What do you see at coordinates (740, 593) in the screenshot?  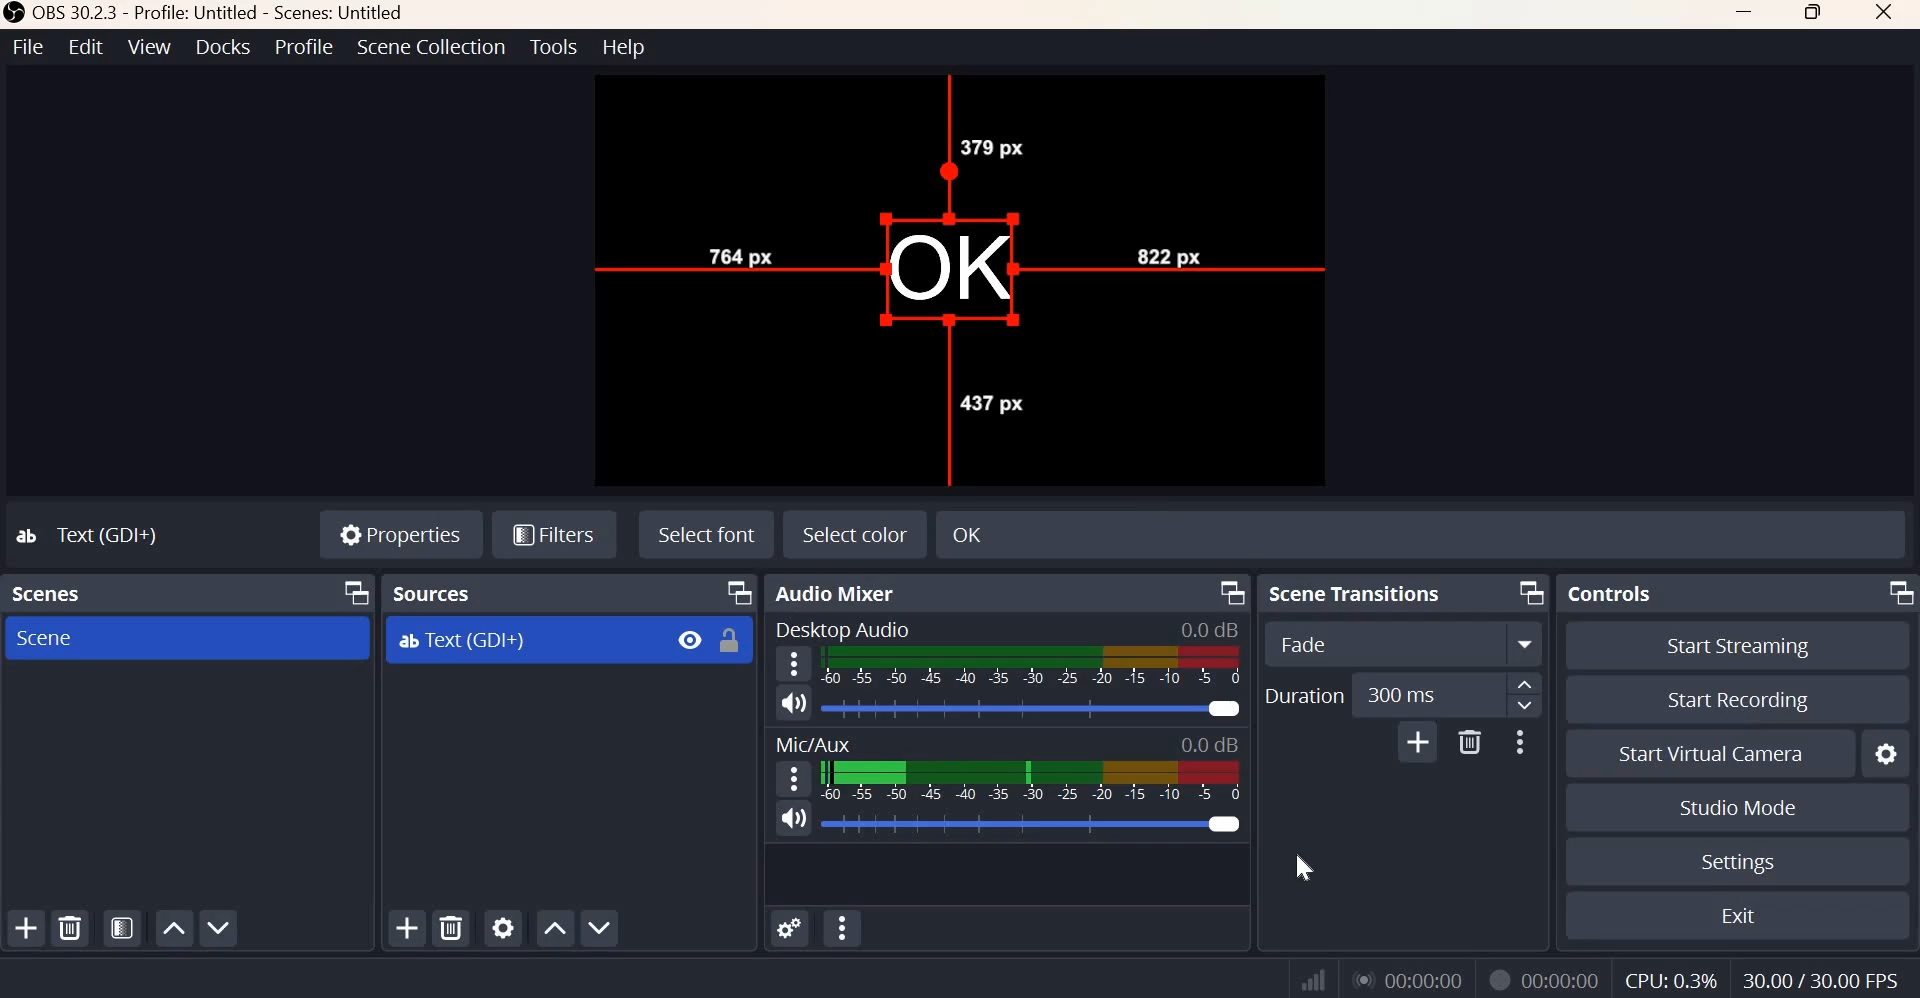 I see `Dock Options icon` at bounding box center [740, 593].